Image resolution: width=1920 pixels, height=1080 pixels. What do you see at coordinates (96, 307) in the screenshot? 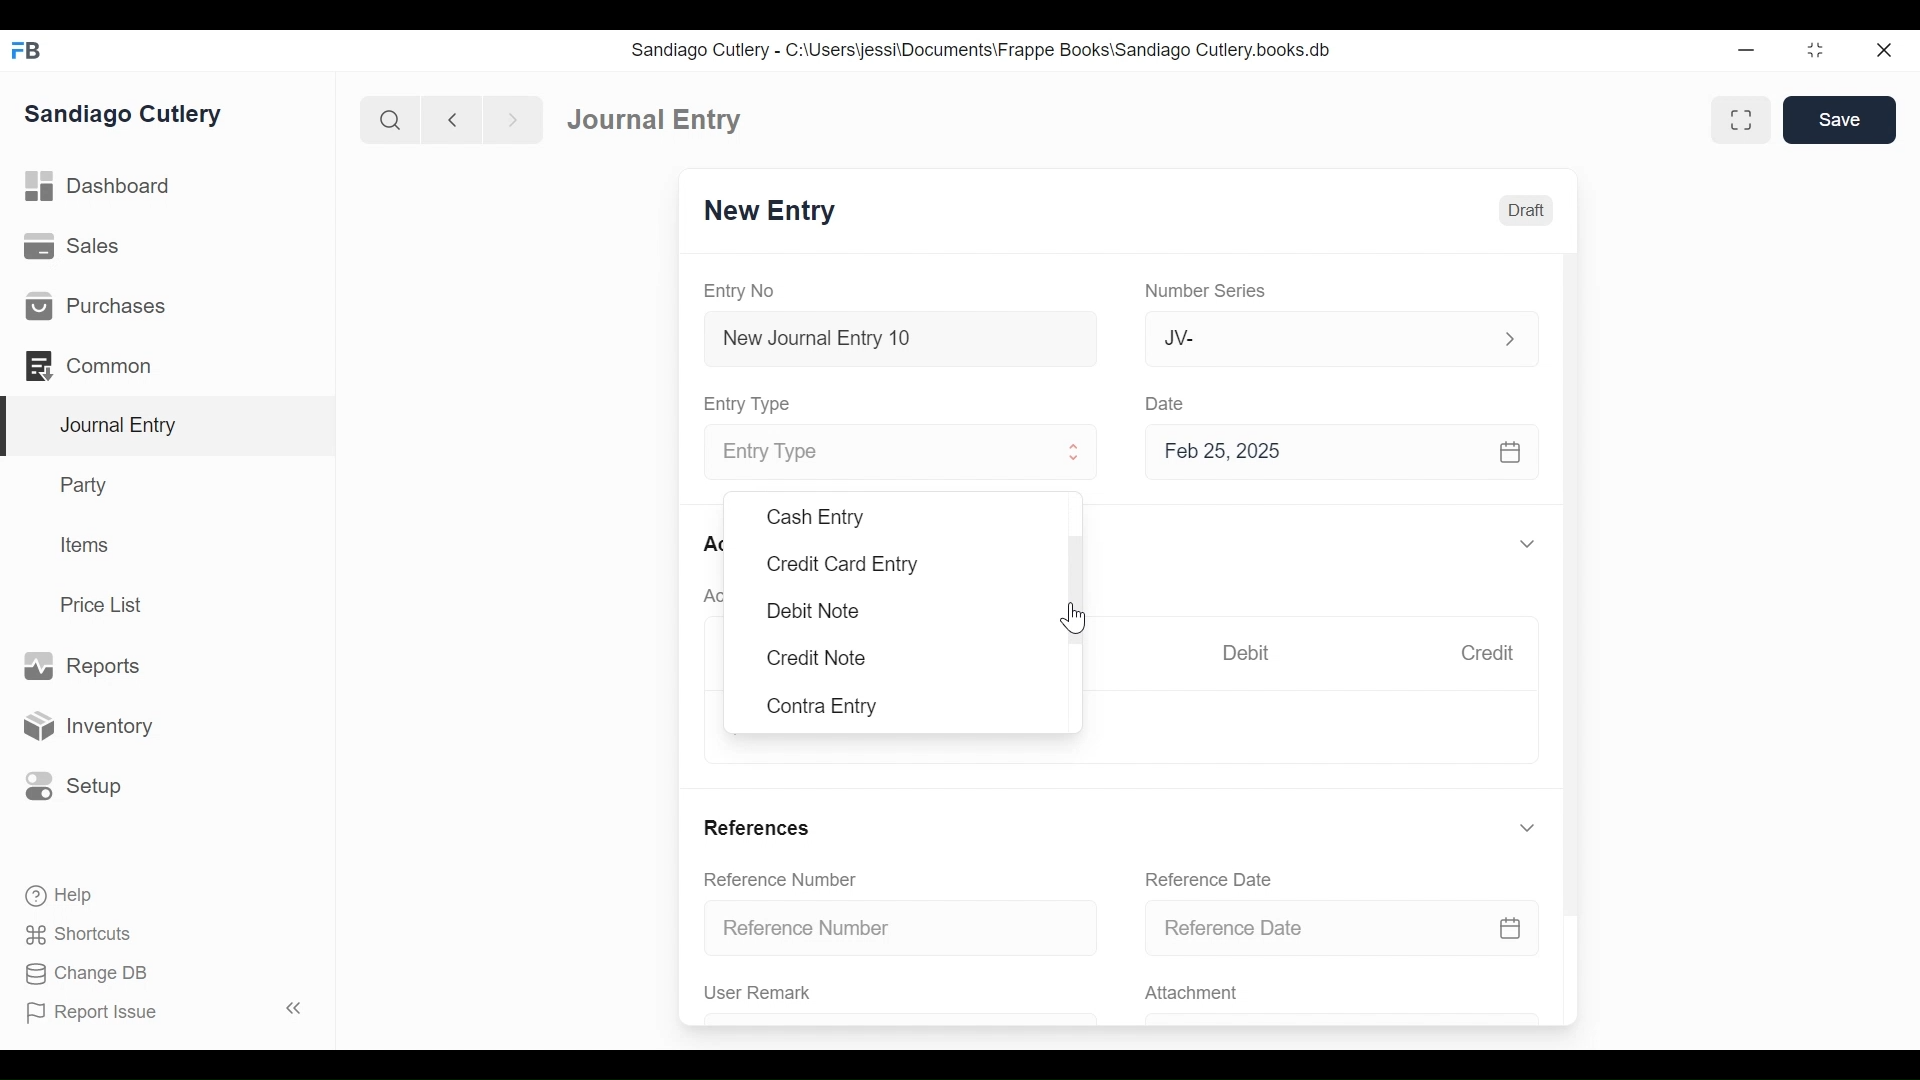
I see `Purchases` at bounding box center [96, 307].